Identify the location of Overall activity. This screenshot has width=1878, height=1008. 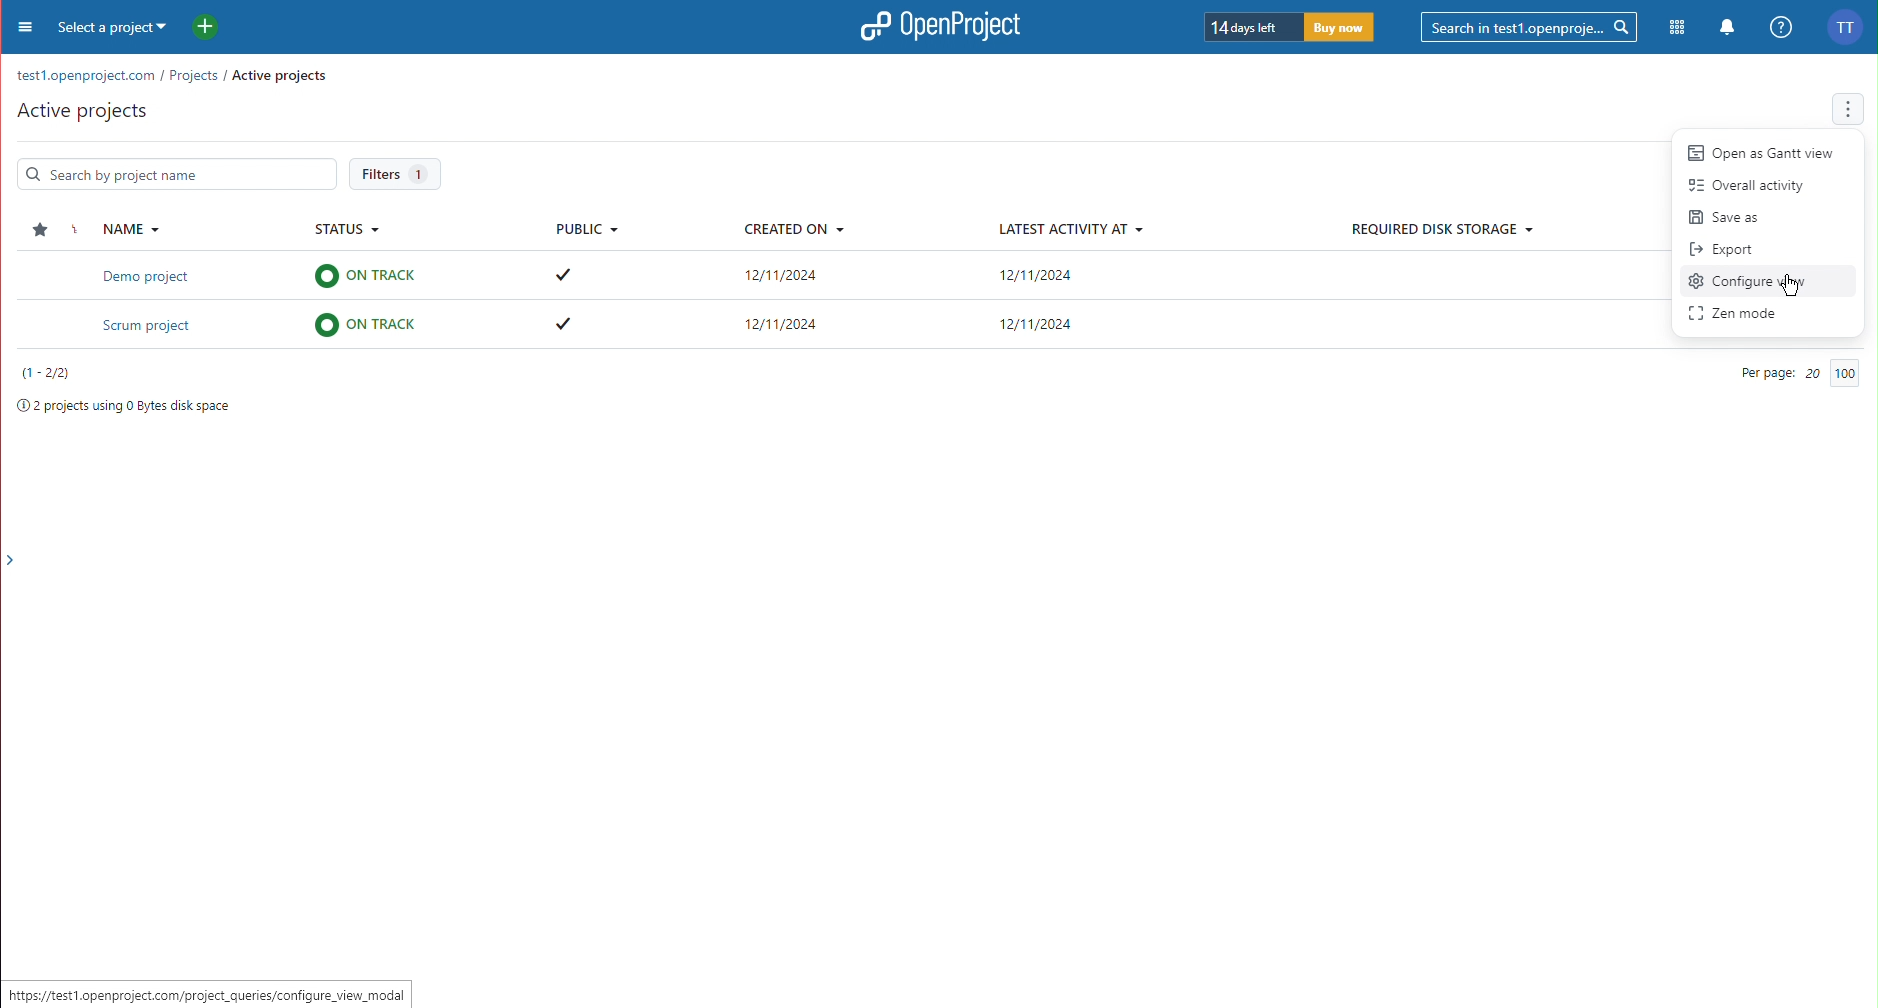
(1745, 184).